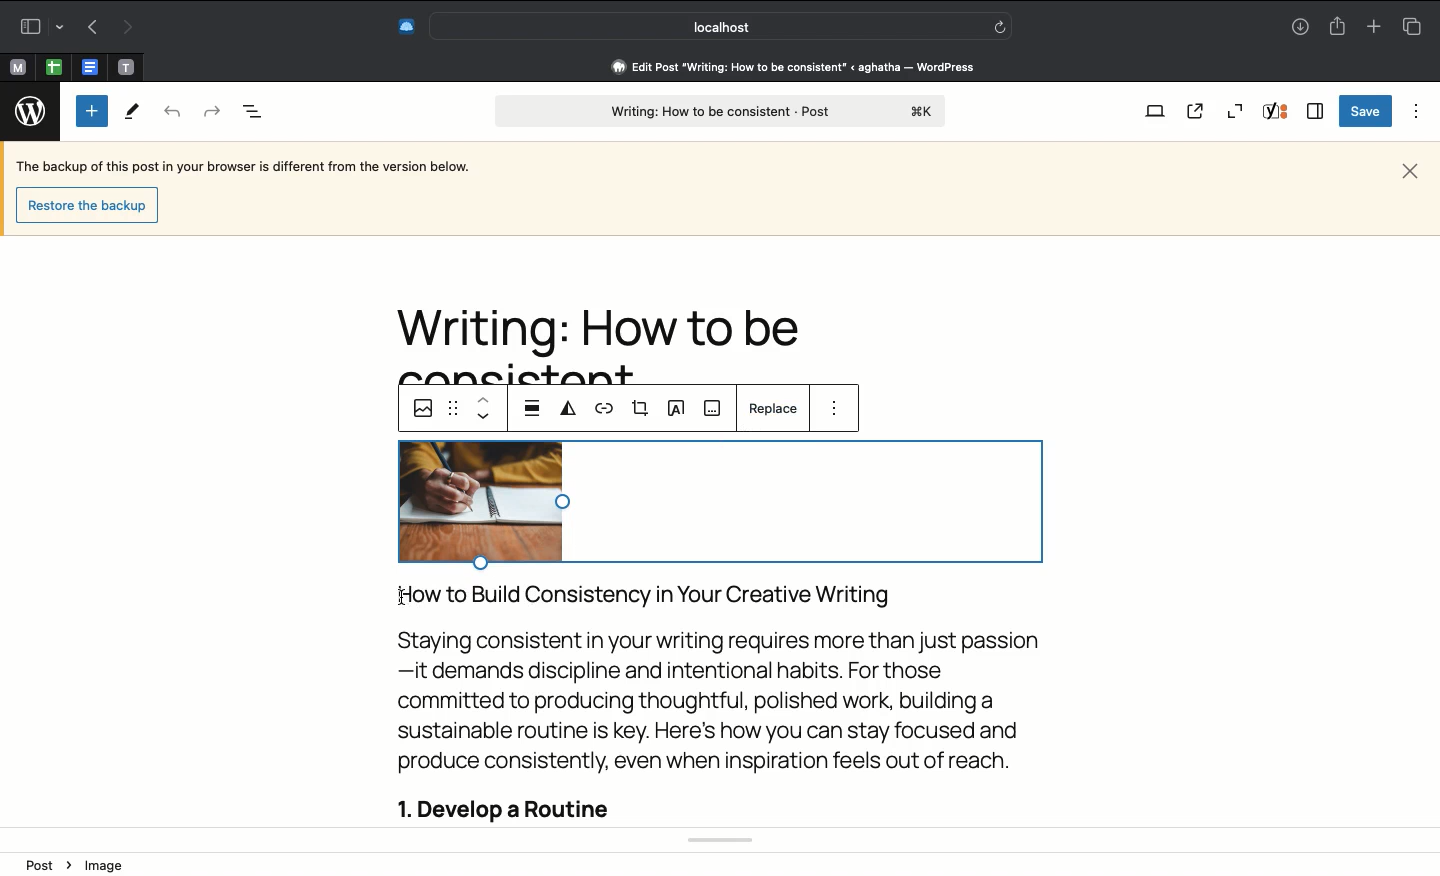 The height and width of the screenshot is (876, 1440). Describe the element at coordinates (678, 406) in the screenshot. I see `Text` at that location.